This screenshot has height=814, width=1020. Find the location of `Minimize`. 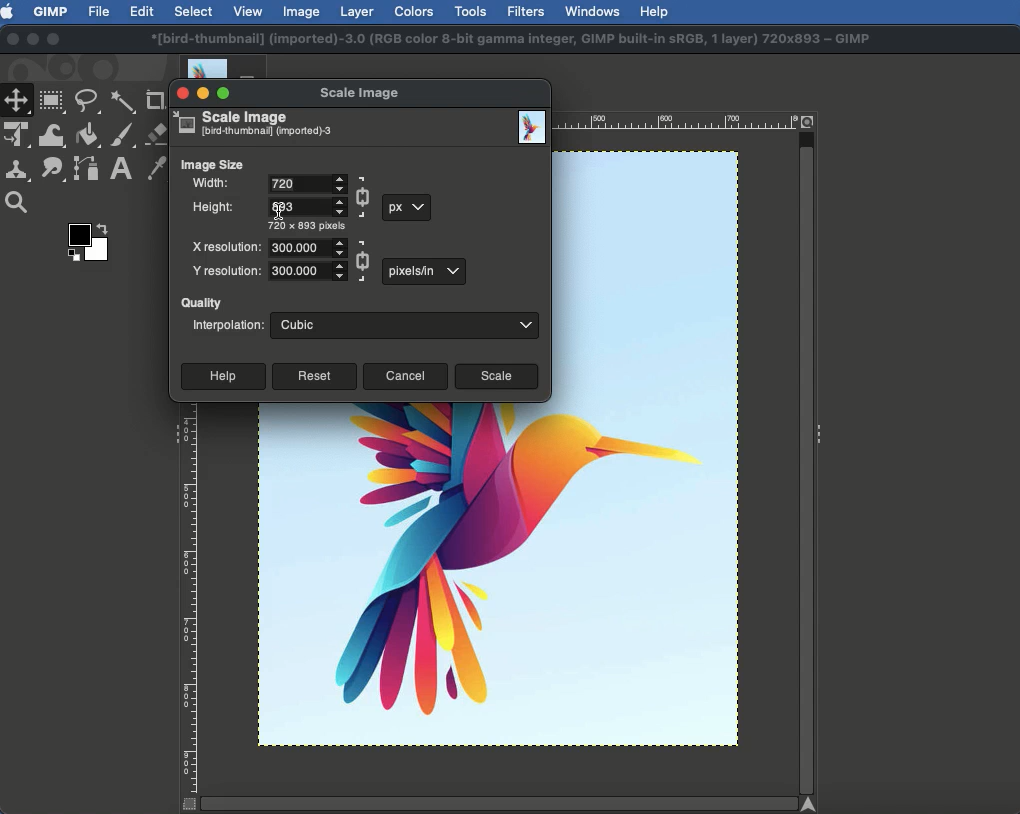

Minimize is located at coordinates (202, 91).